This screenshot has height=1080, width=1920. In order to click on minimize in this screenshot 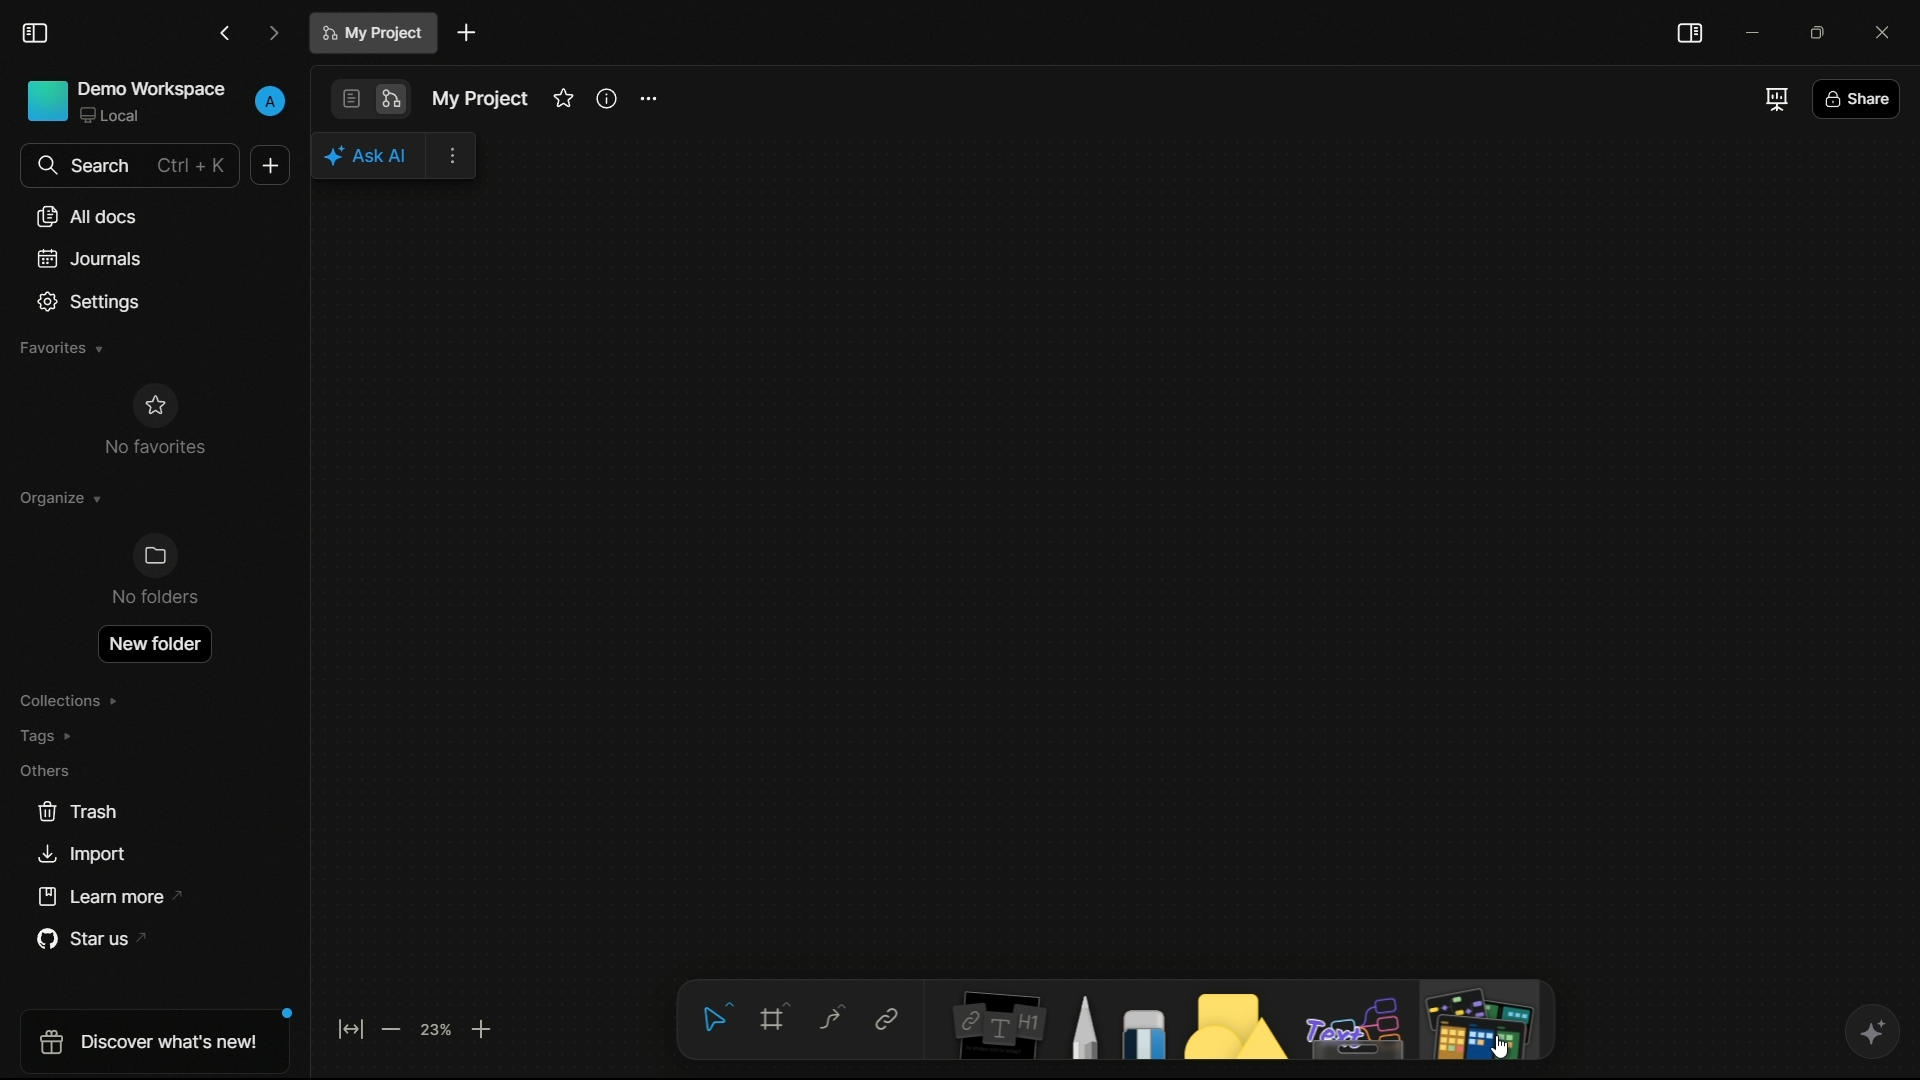, I will do `click(1755, 32)`.